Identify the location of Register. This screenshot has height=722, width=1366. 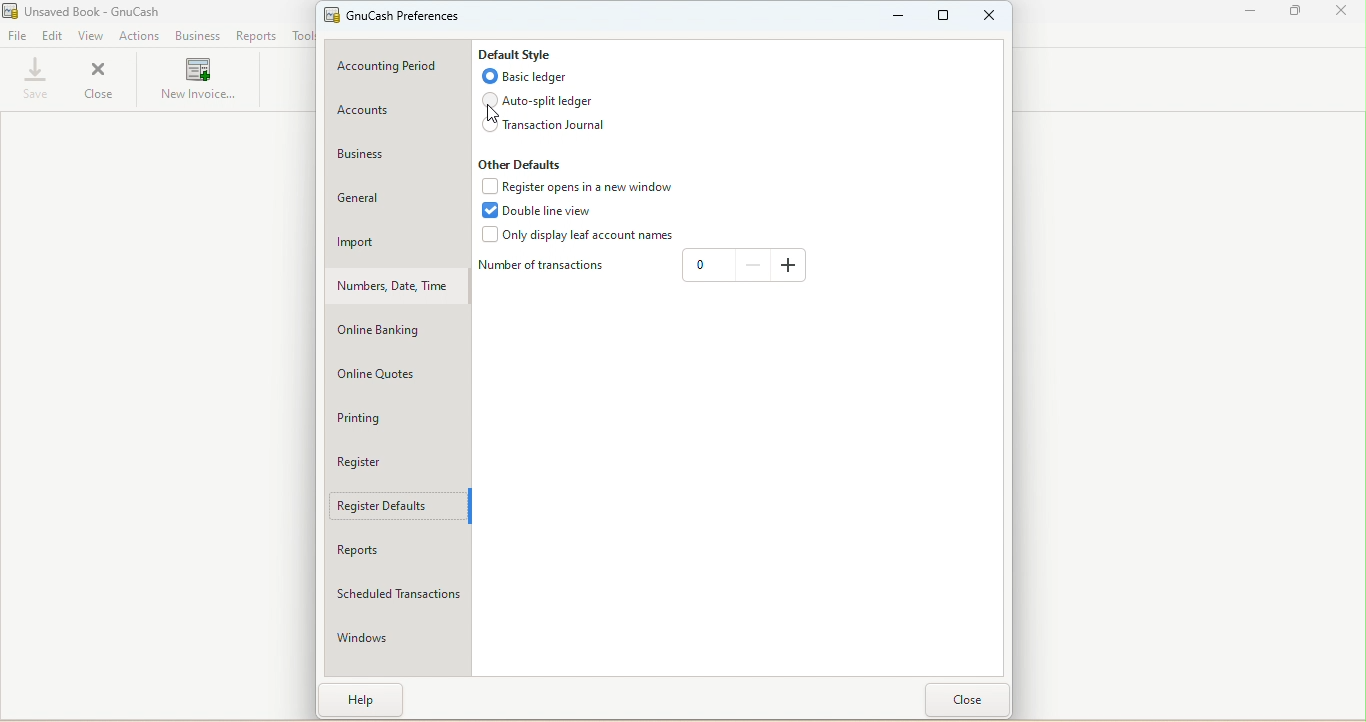
(394, 460).